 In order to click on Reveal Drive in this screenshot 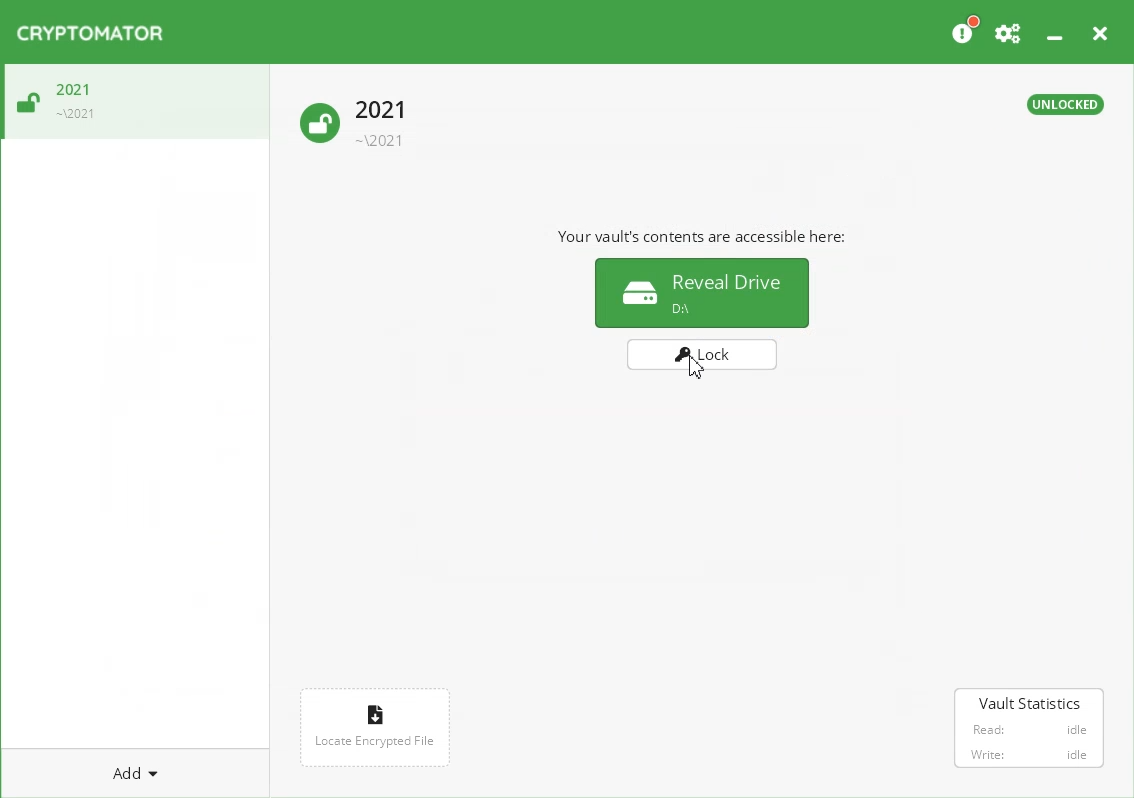, I will do `click(700, 291)`.